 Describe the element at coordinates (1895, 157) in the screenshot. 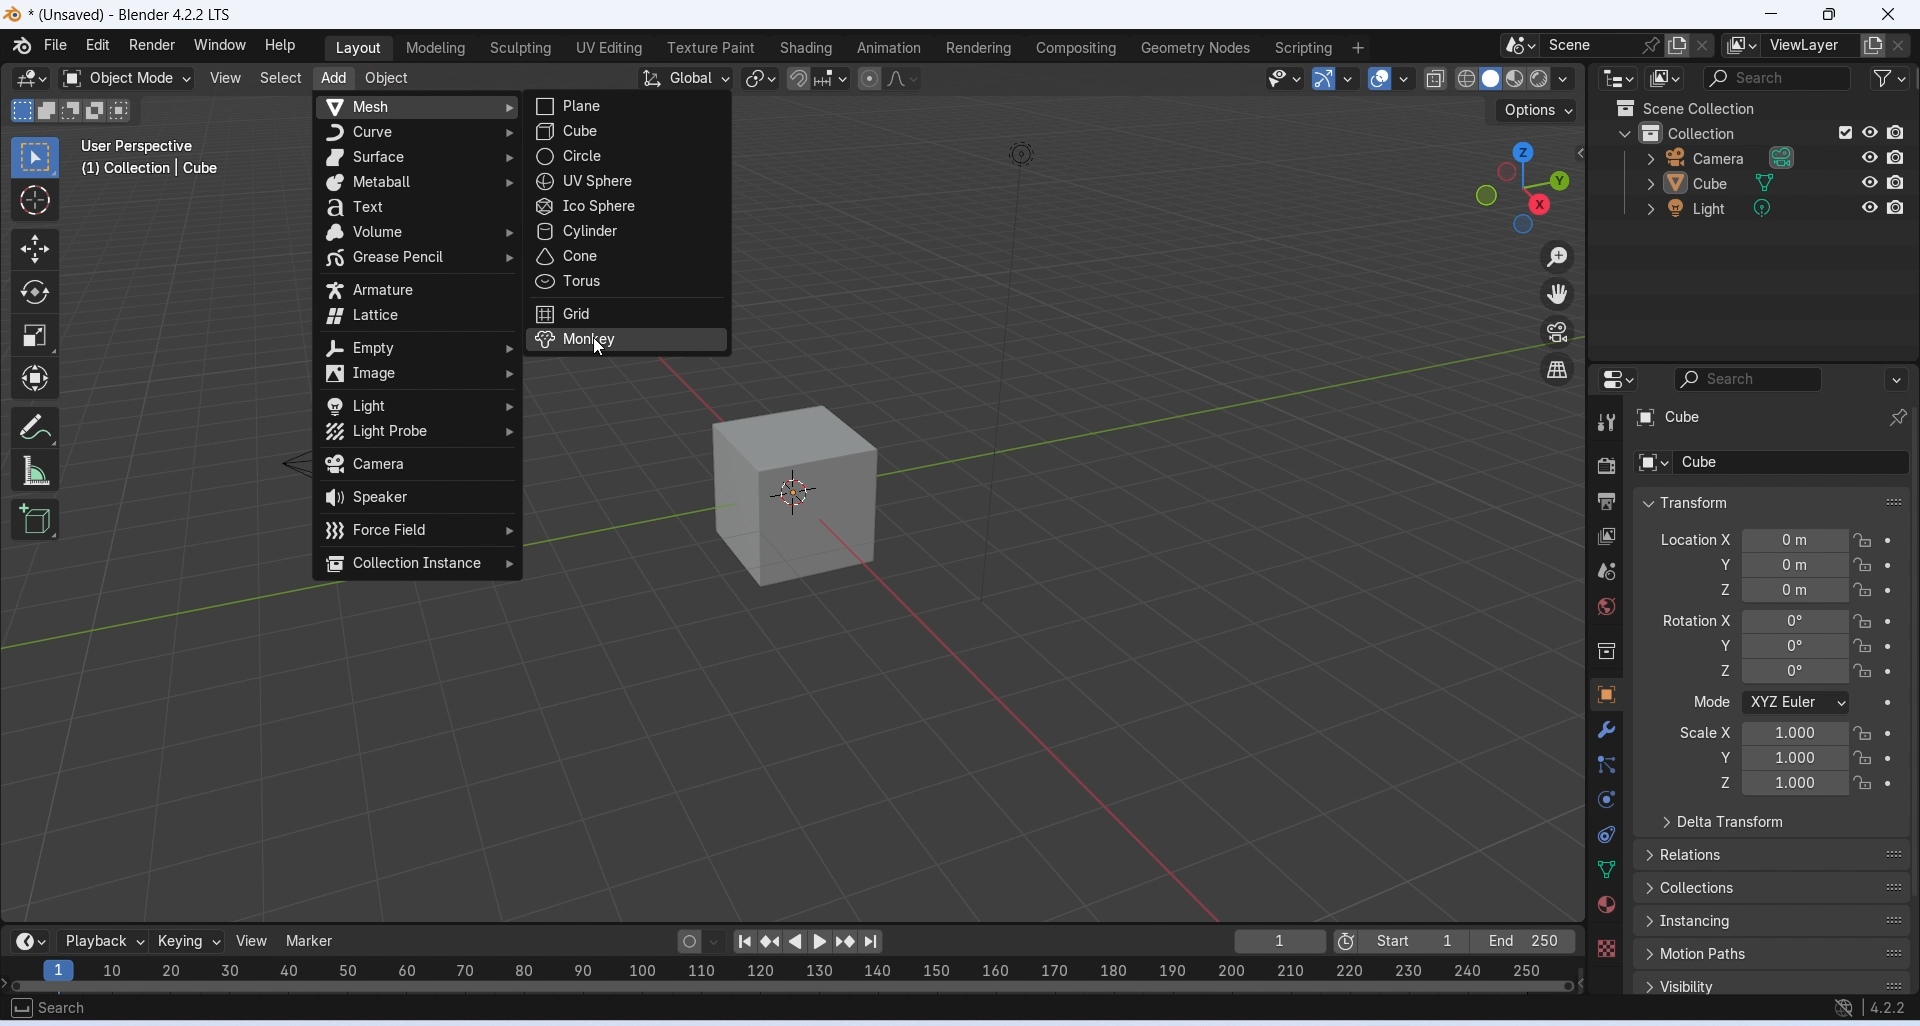

I see `disable in renders` at that location.